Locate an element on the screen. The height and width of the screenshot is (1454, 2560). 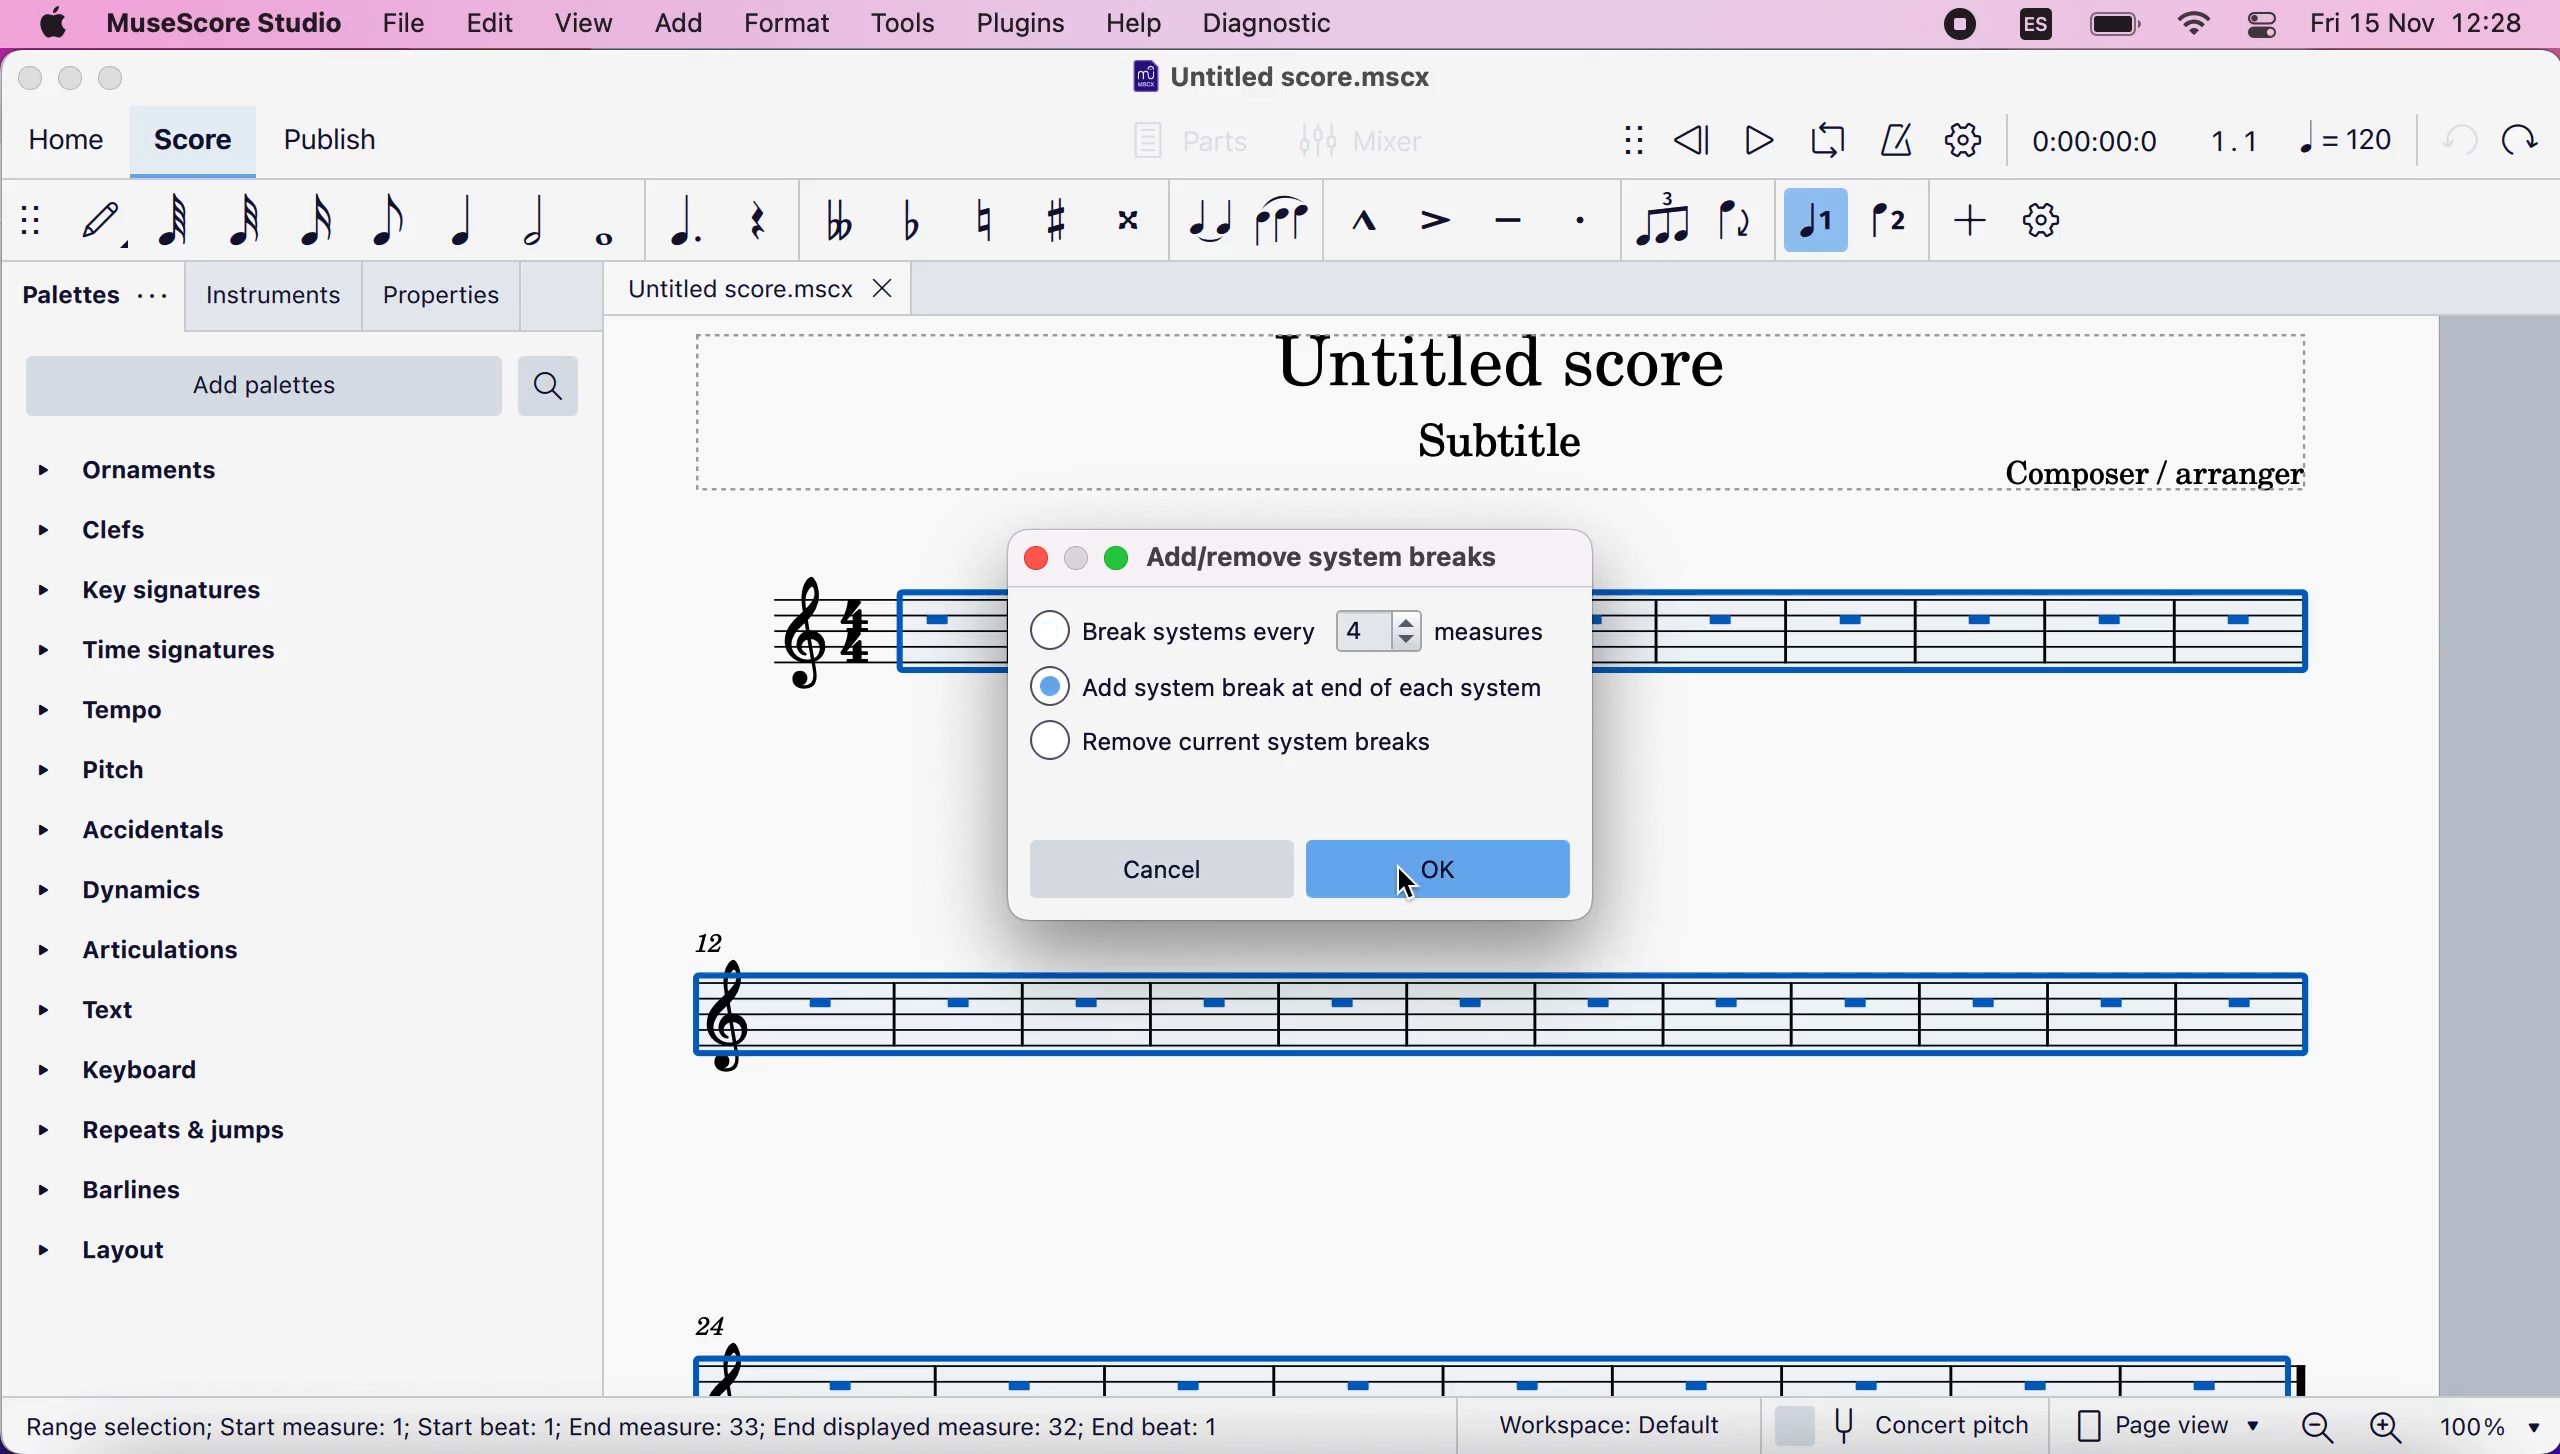
zoom out is located at coordinates (2318, 1426).